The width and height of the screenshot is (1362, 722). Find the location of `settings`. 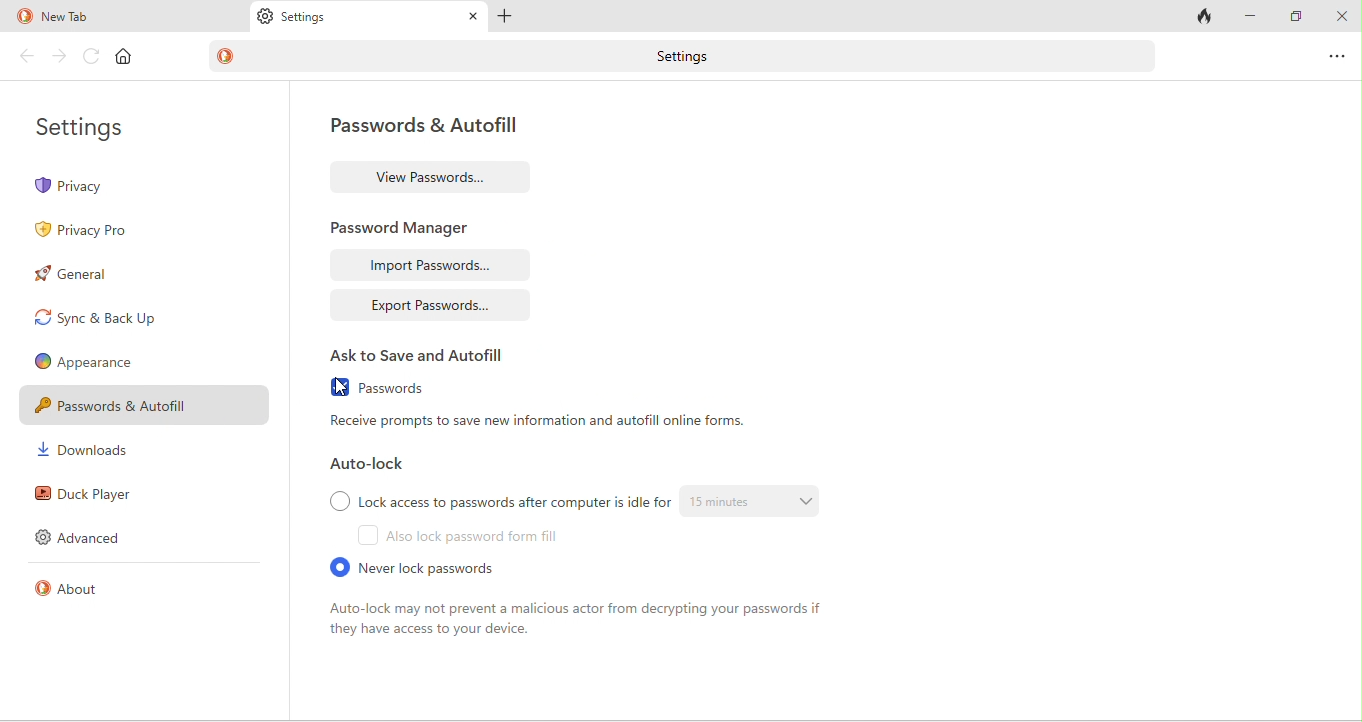

settings is located at coordinates (697, 56).